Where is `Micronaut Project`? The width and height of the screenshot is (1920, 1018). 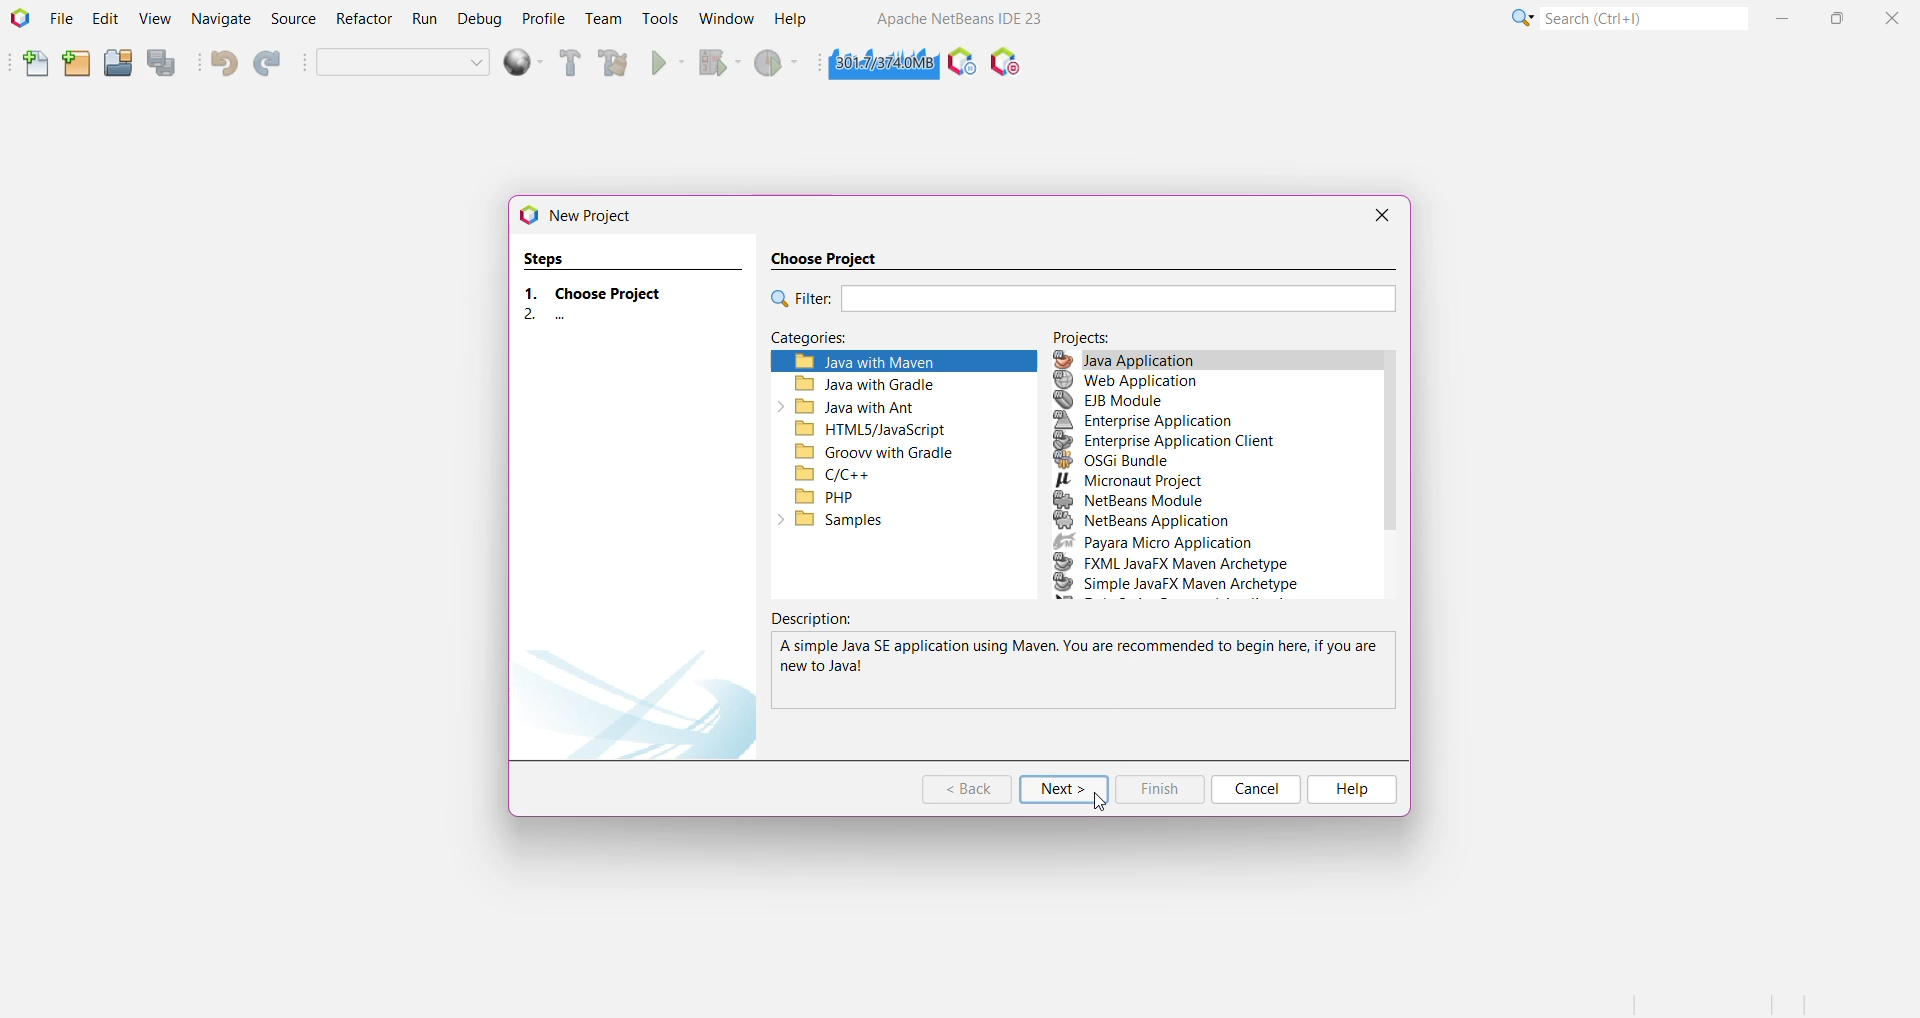
Micronaut Project is located at coordinates (1159, 482).